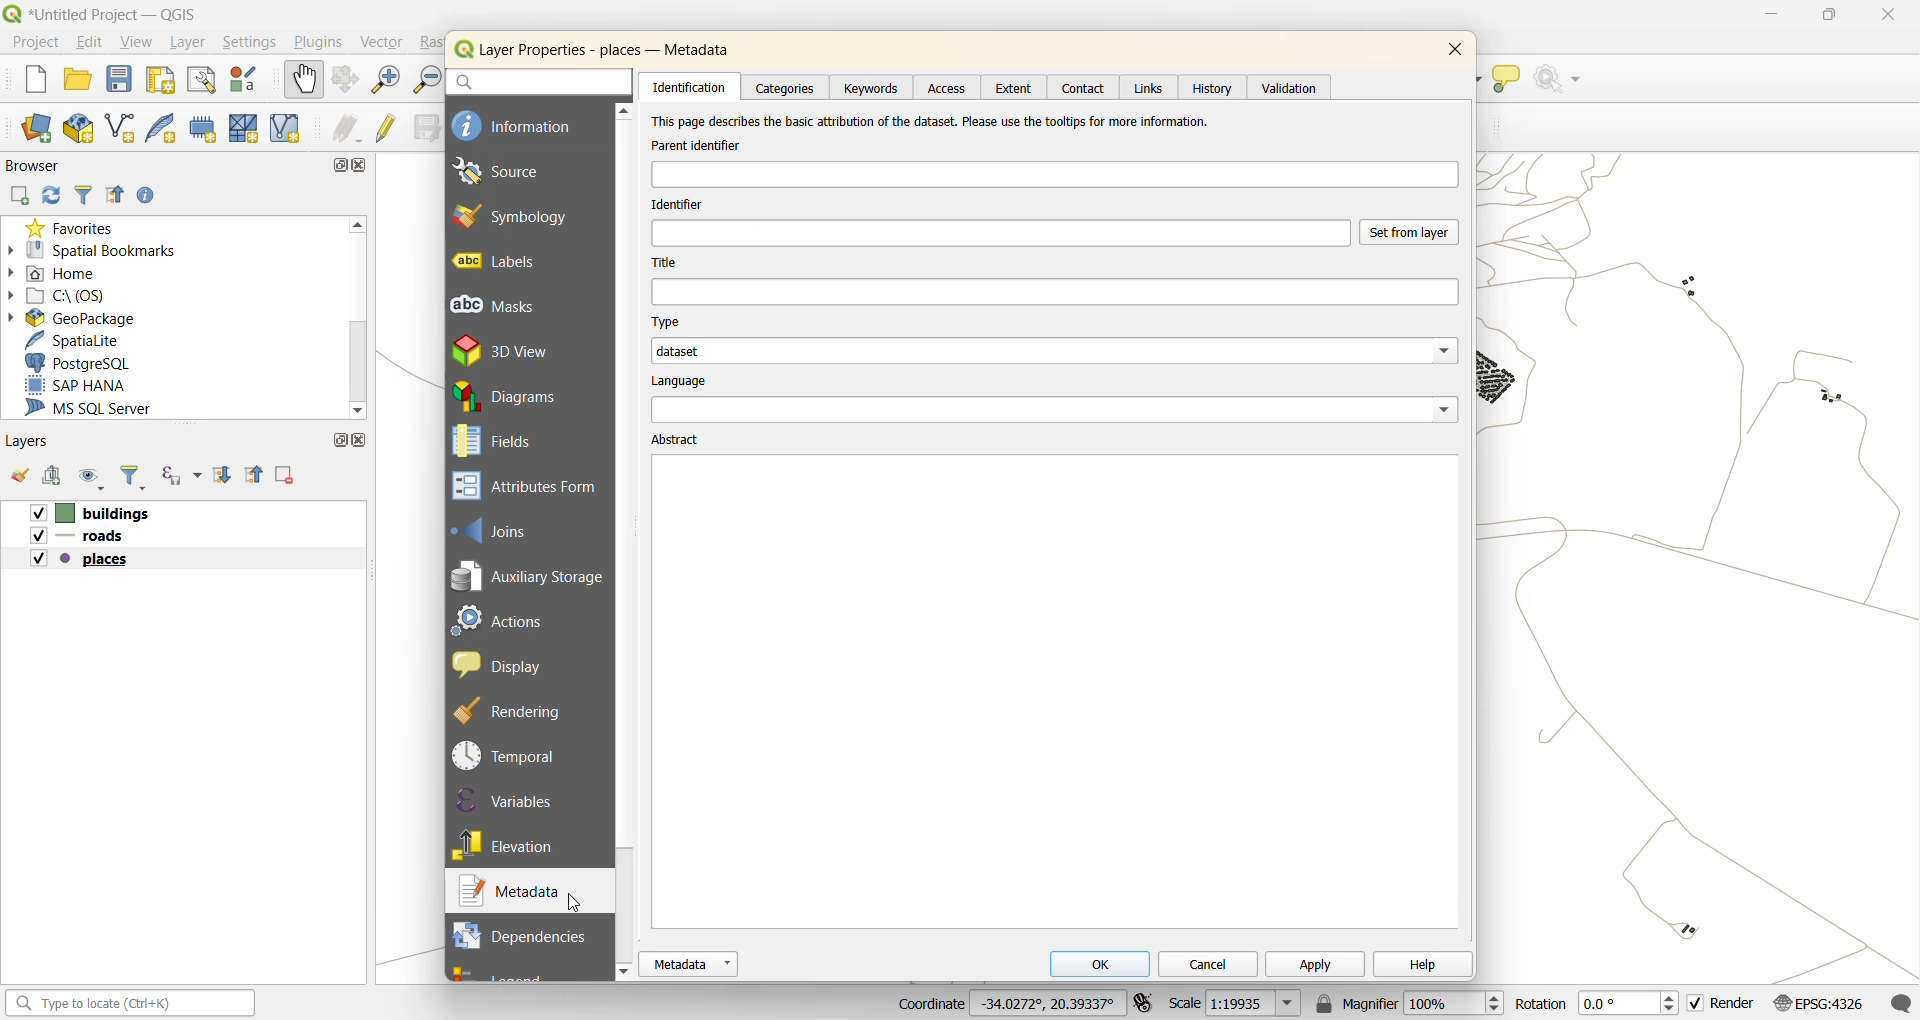 This screenshot has height=1020, width=1920. What do you see at coordinates (420, 128) in the screenshot?
I see `save edits` at bounding box center [420, 128].